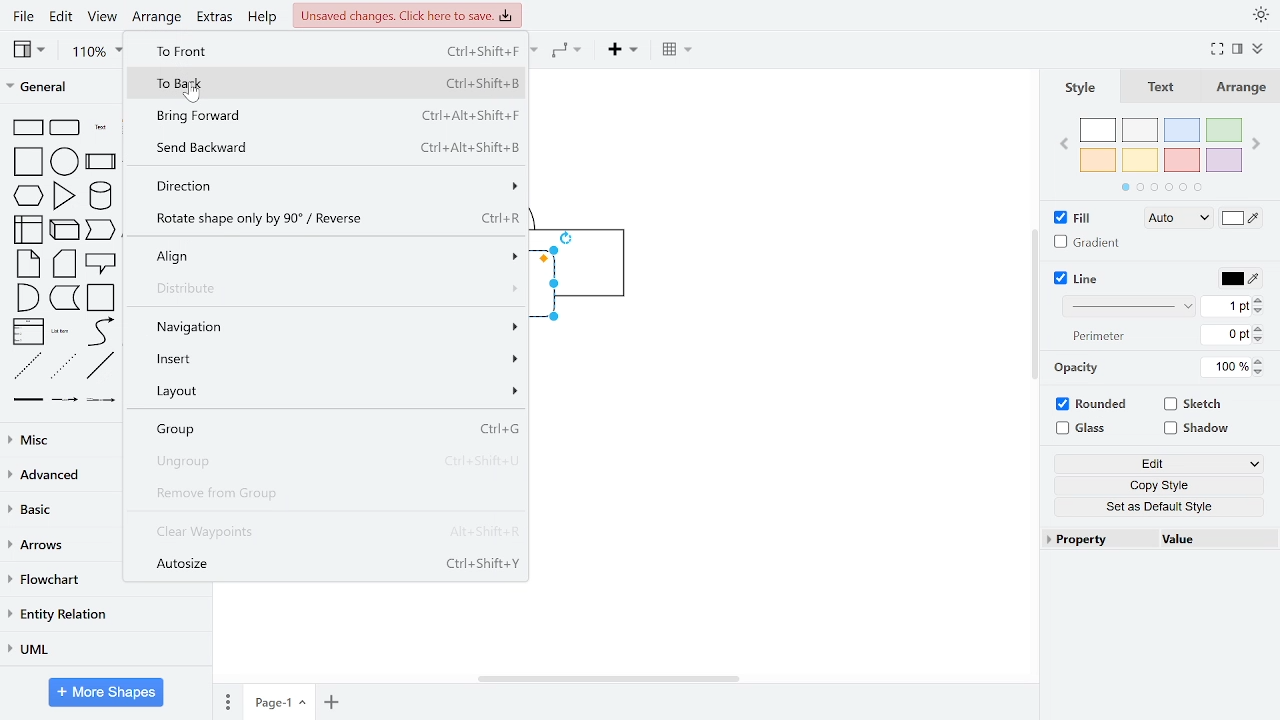 The image size is (1280, 720). What do you see at coordinates (1240, 218) in the screenshot?
I see `fill colors` at bounding box center [1240, 218].